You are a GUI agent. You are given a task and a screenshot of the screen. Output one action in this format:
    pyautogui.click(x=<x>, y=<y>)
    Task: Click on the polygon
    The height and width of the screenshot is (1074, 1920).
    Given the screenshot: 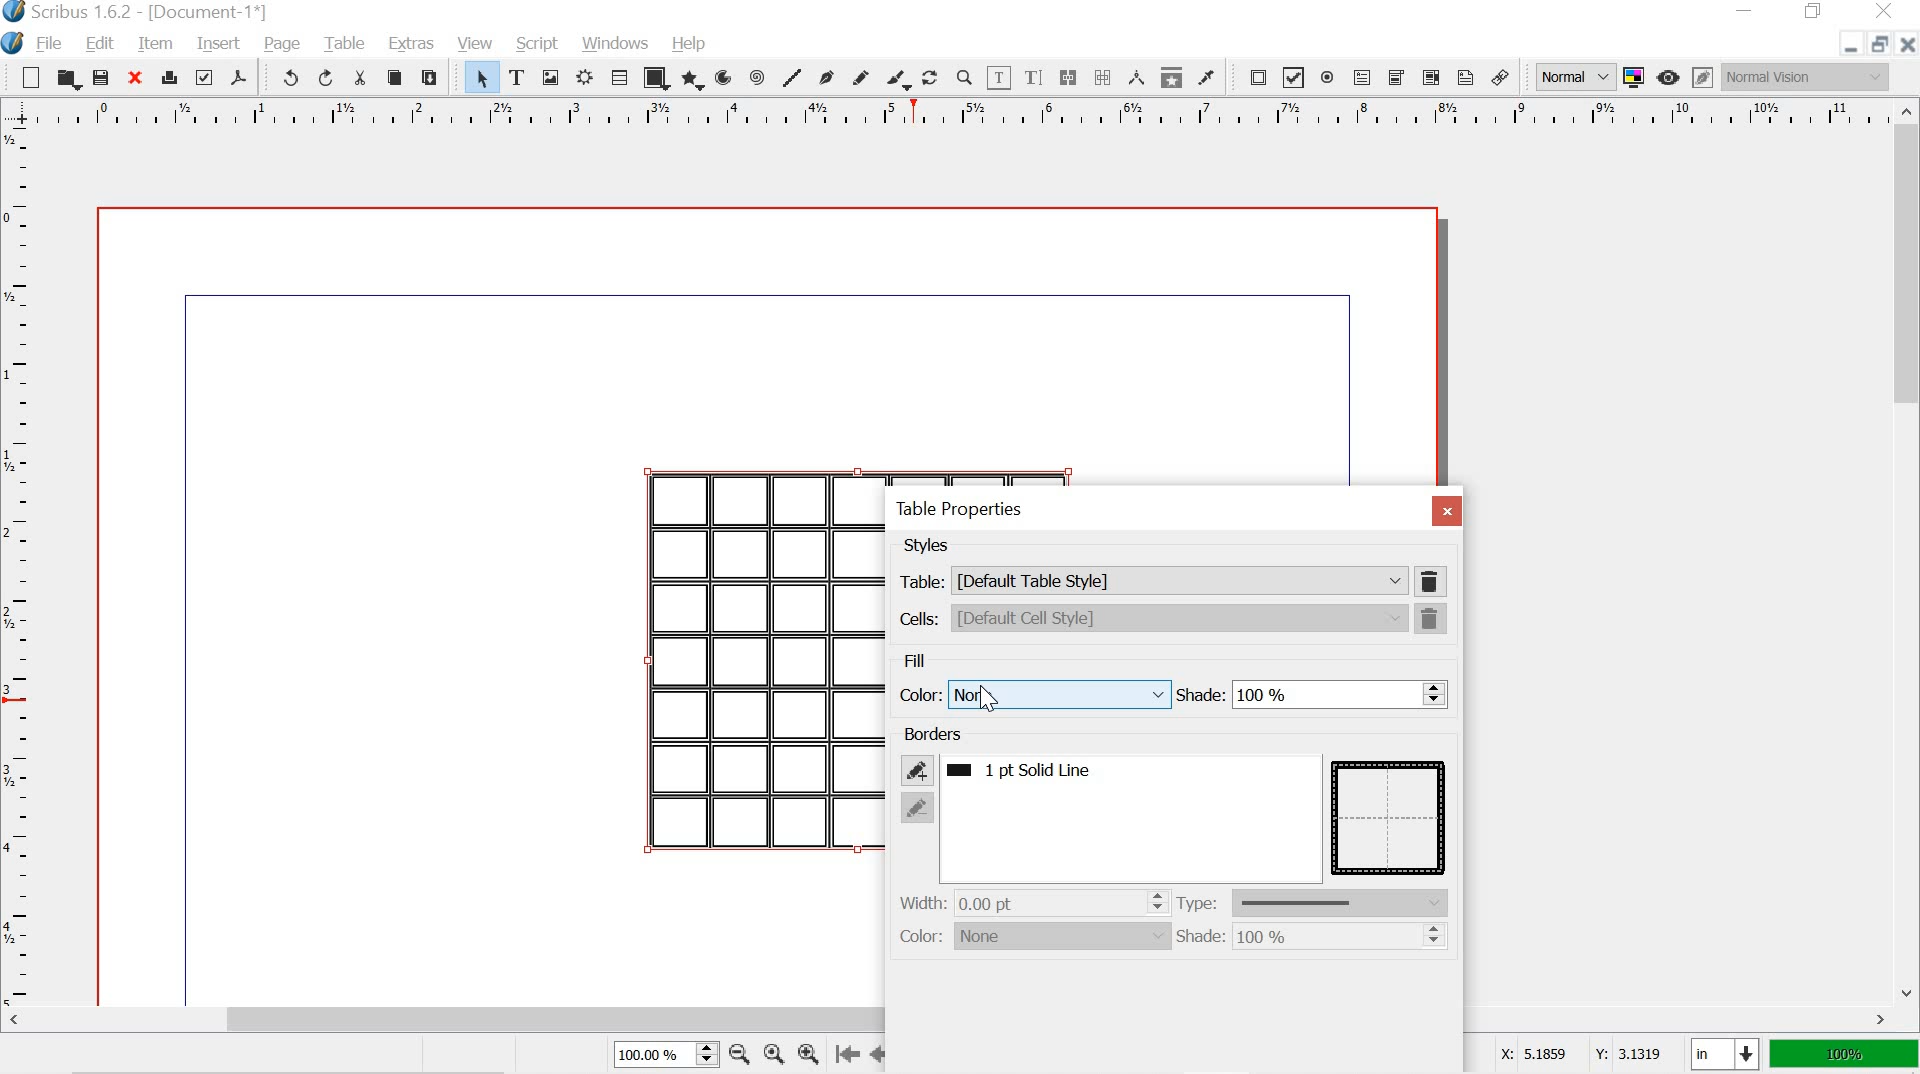 What is the action you would take?
    pyautogui.click(x=691, y=77)
    